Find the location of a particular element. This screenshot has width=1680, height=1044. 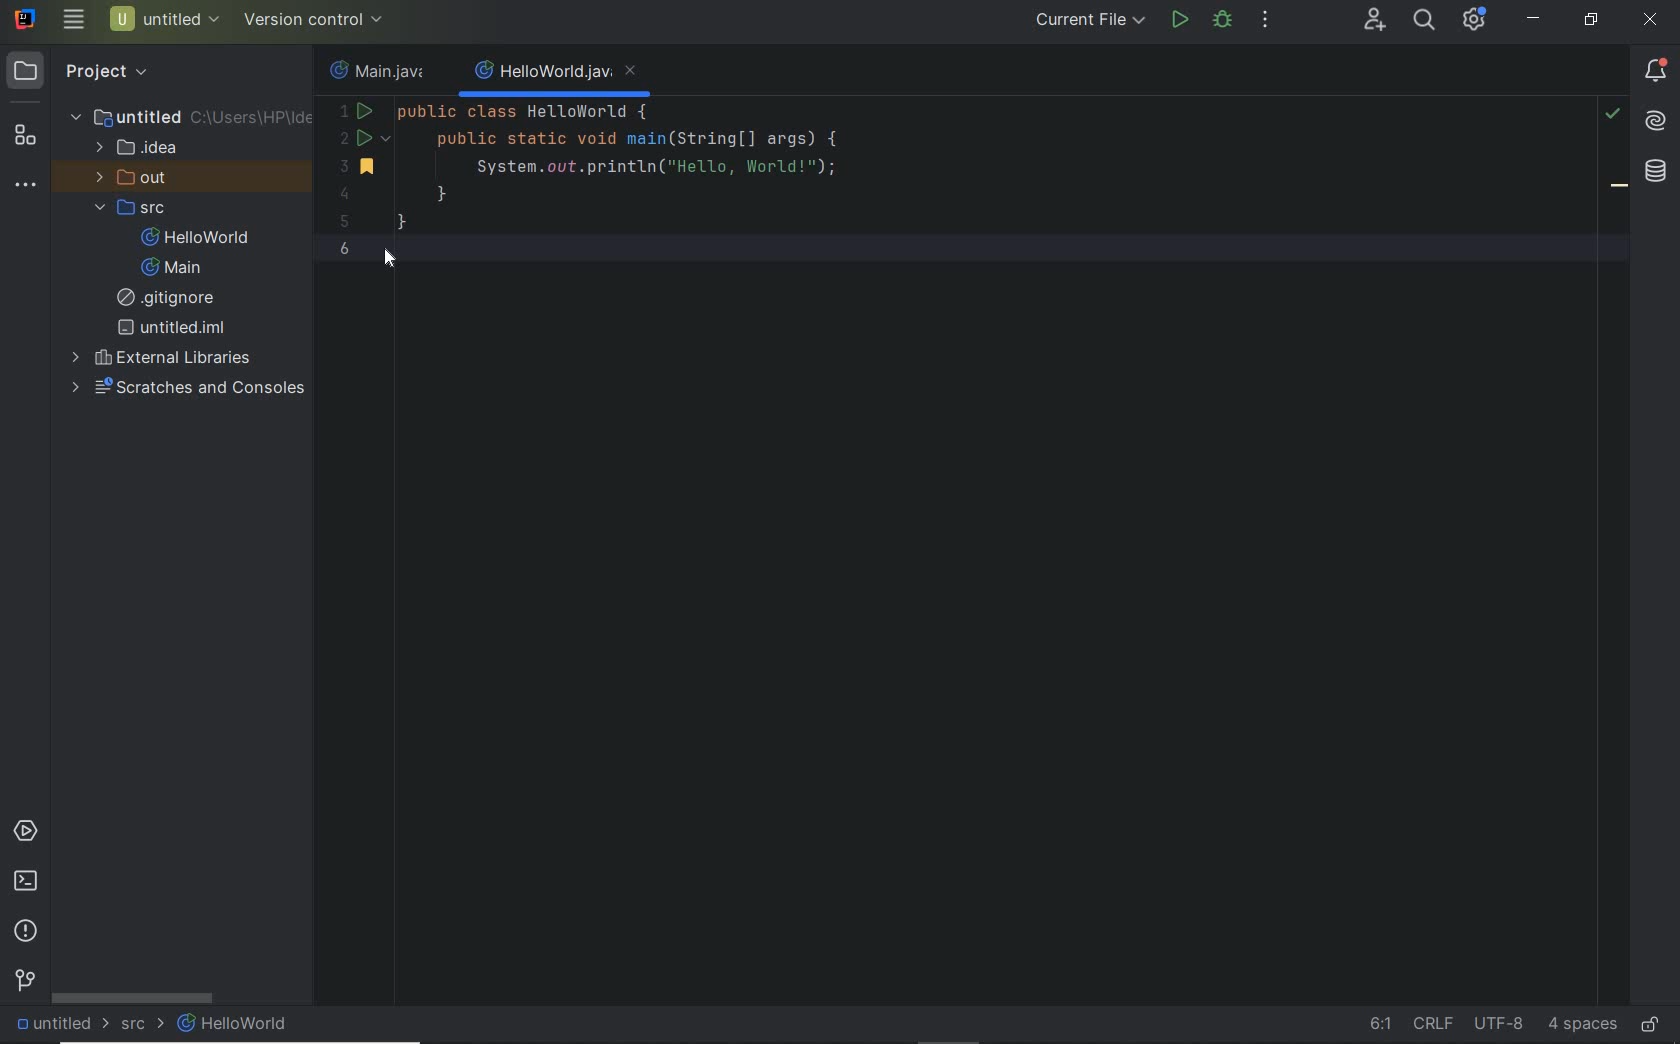

run/debug configurations is located at coordinates (1093, 20).